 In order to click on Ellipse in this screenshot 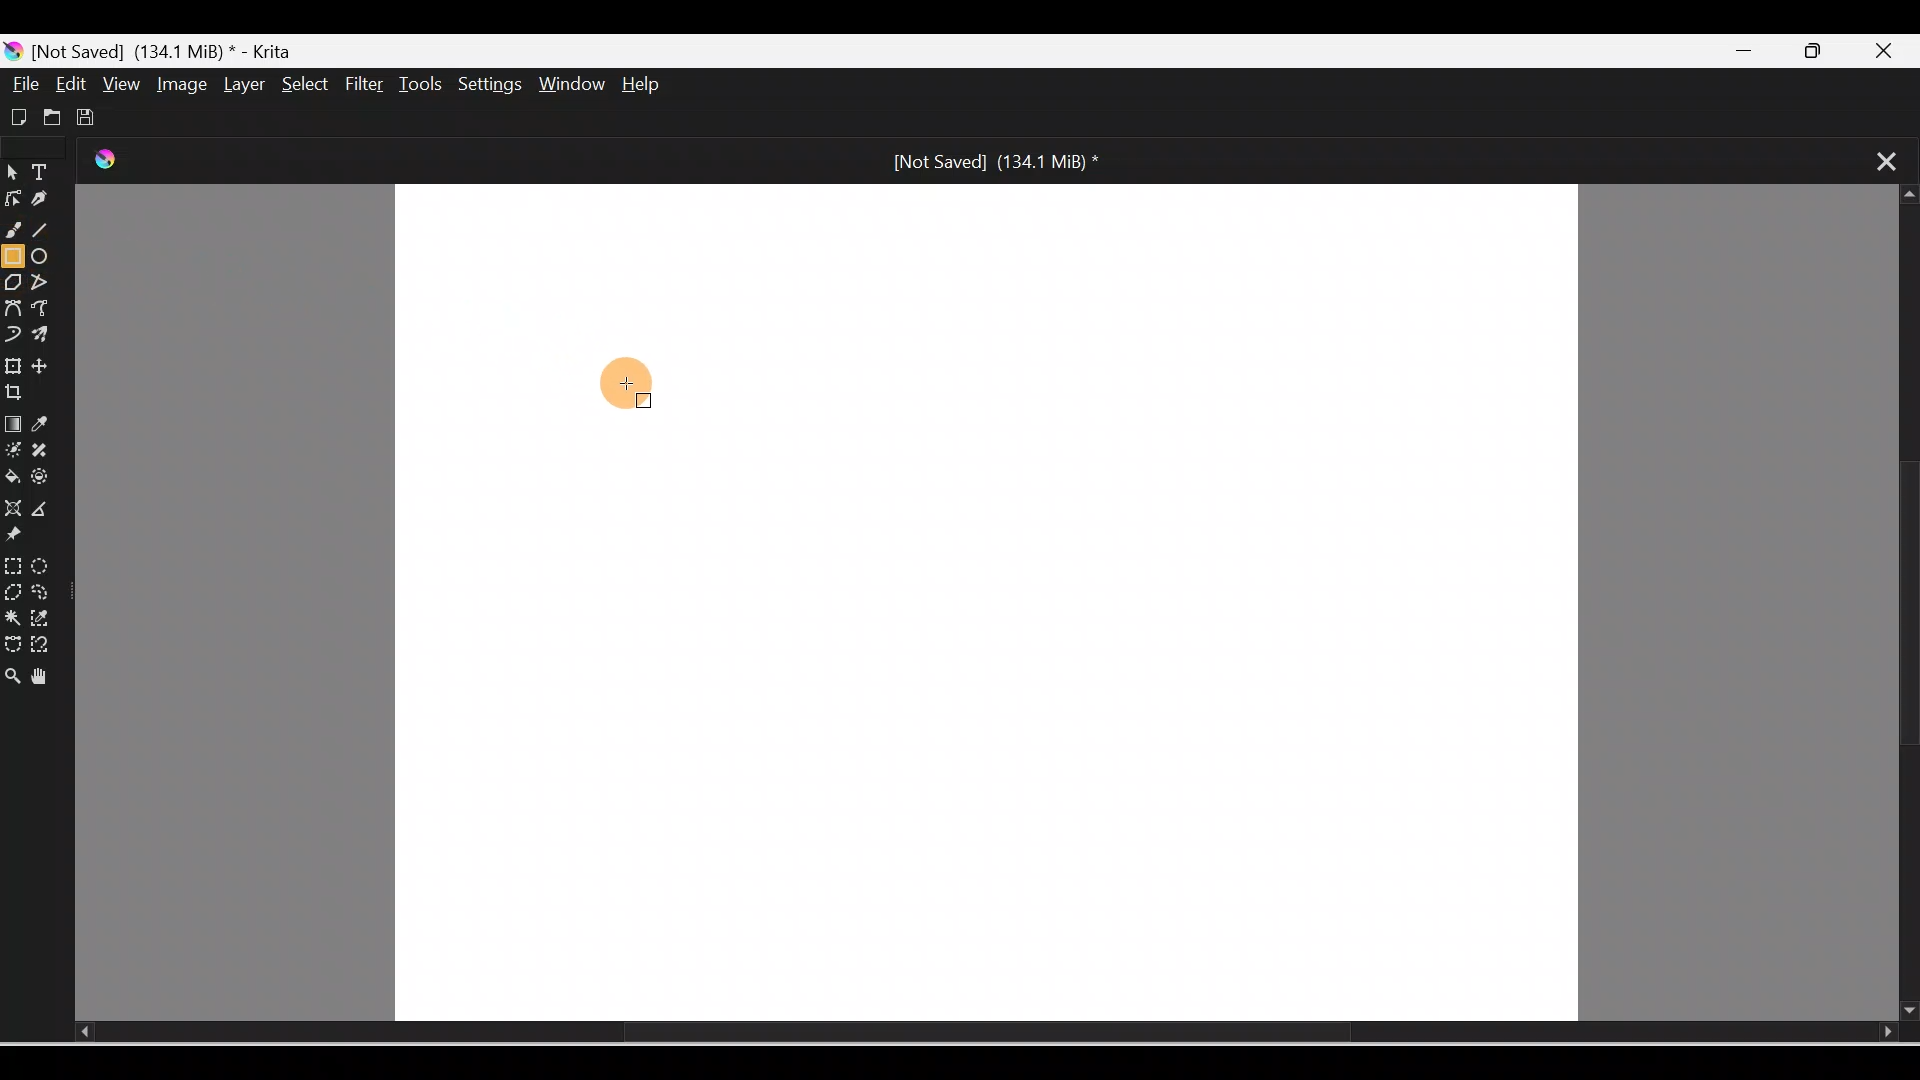, I will do `click(46, 258)`.